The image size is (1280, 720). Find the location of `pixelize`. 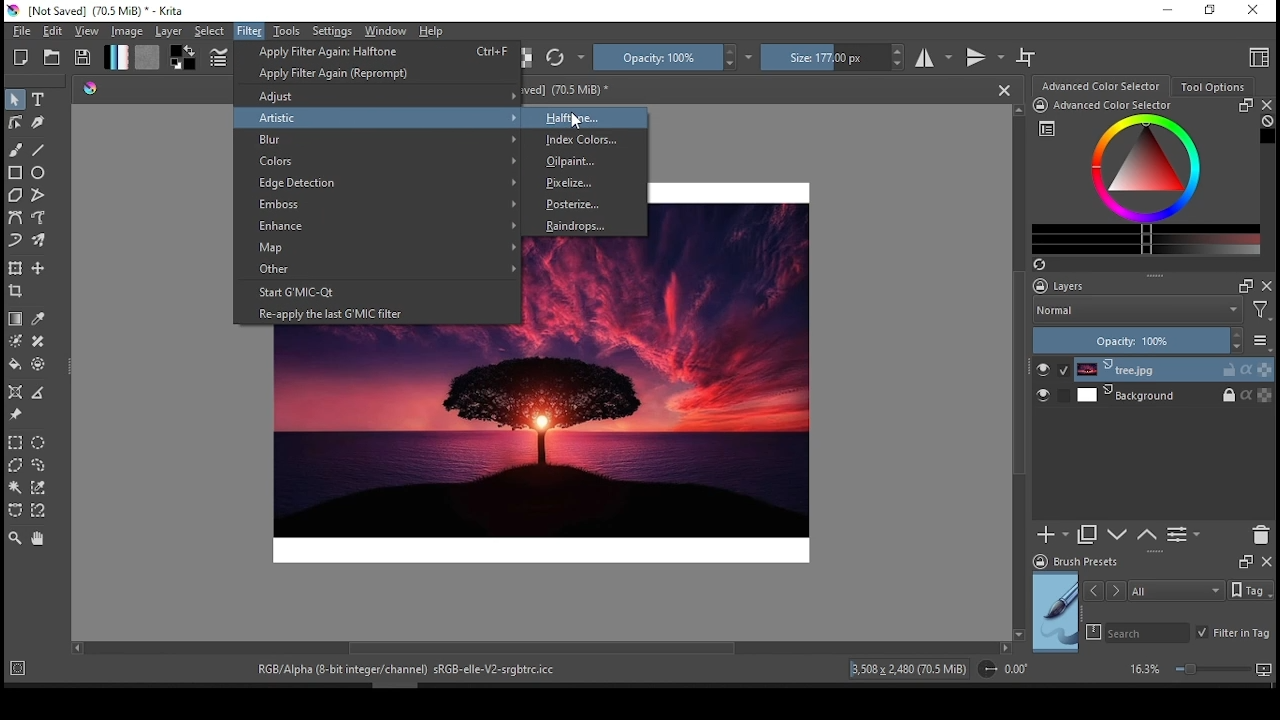

pixelize is located at coordinates (585, 182).